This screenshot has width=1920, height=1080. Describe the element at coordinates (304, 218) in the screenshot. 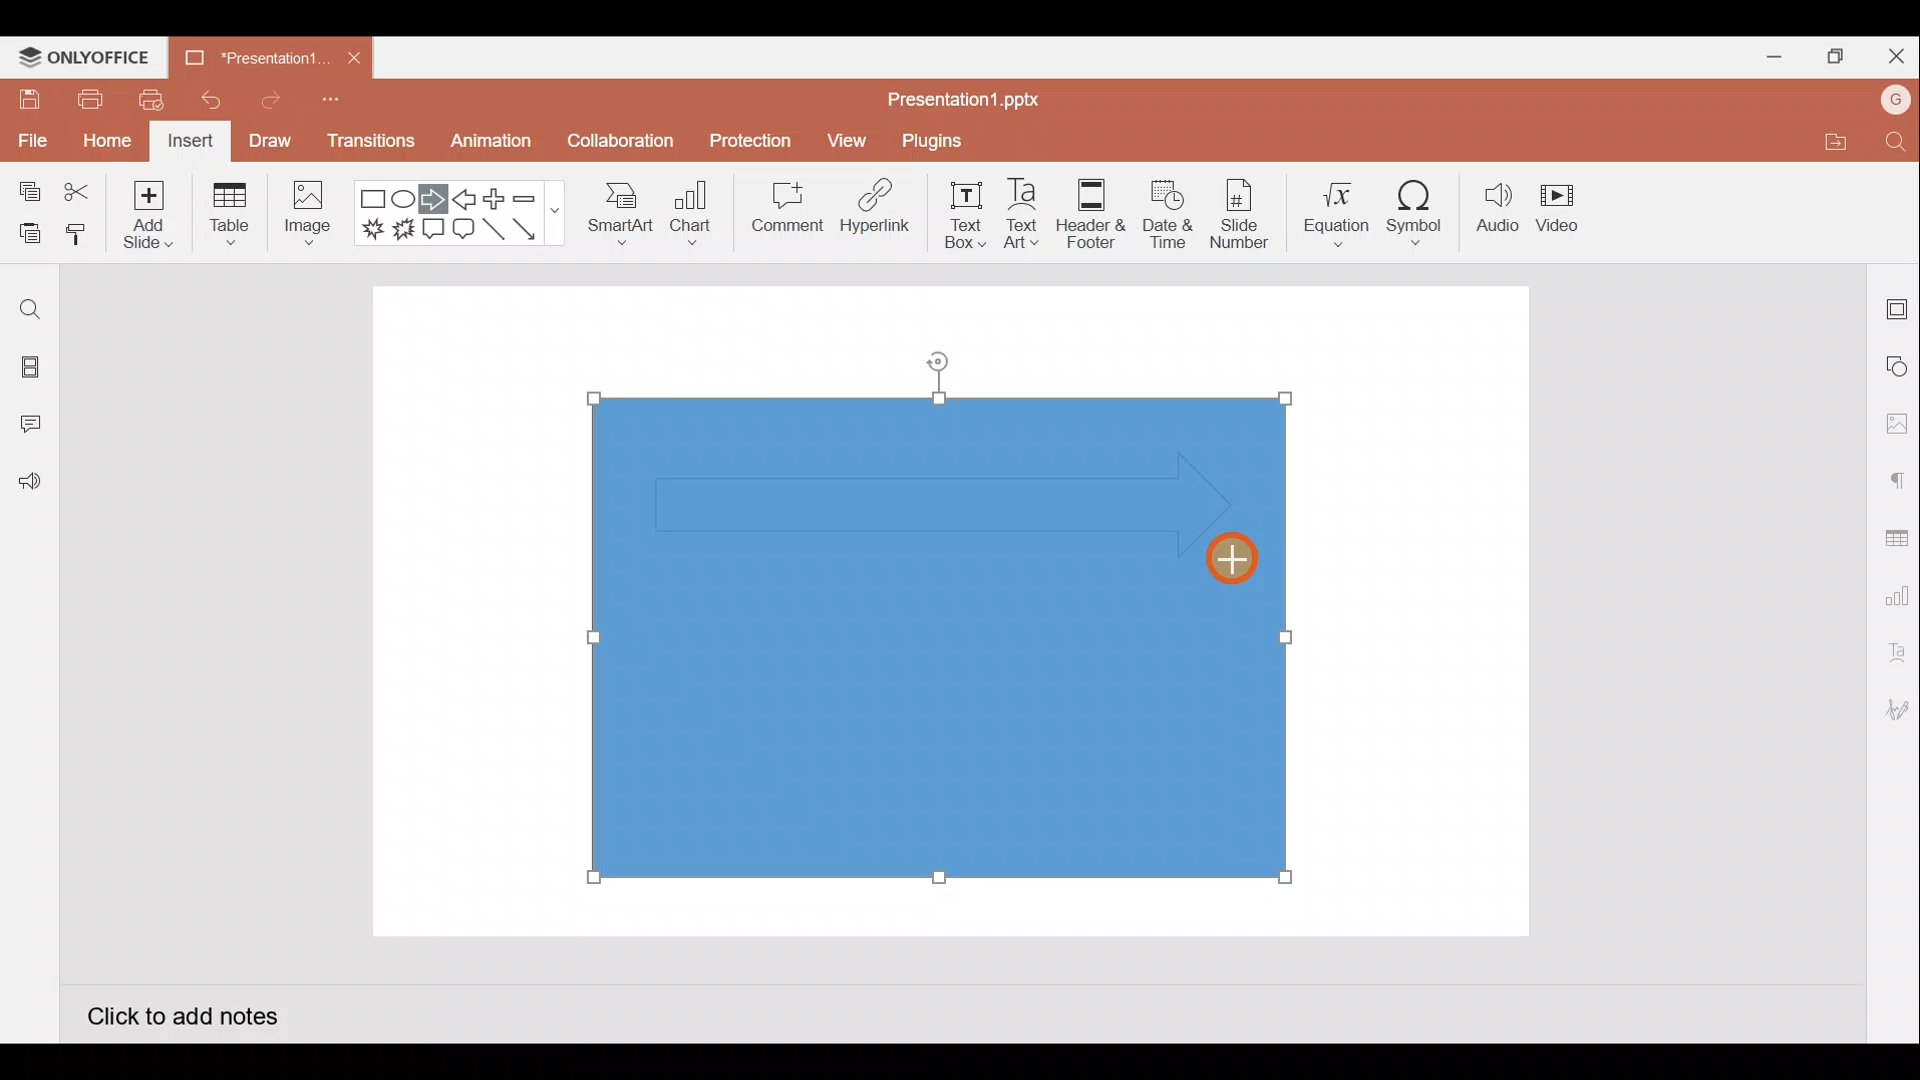

I see `Image` at that location.